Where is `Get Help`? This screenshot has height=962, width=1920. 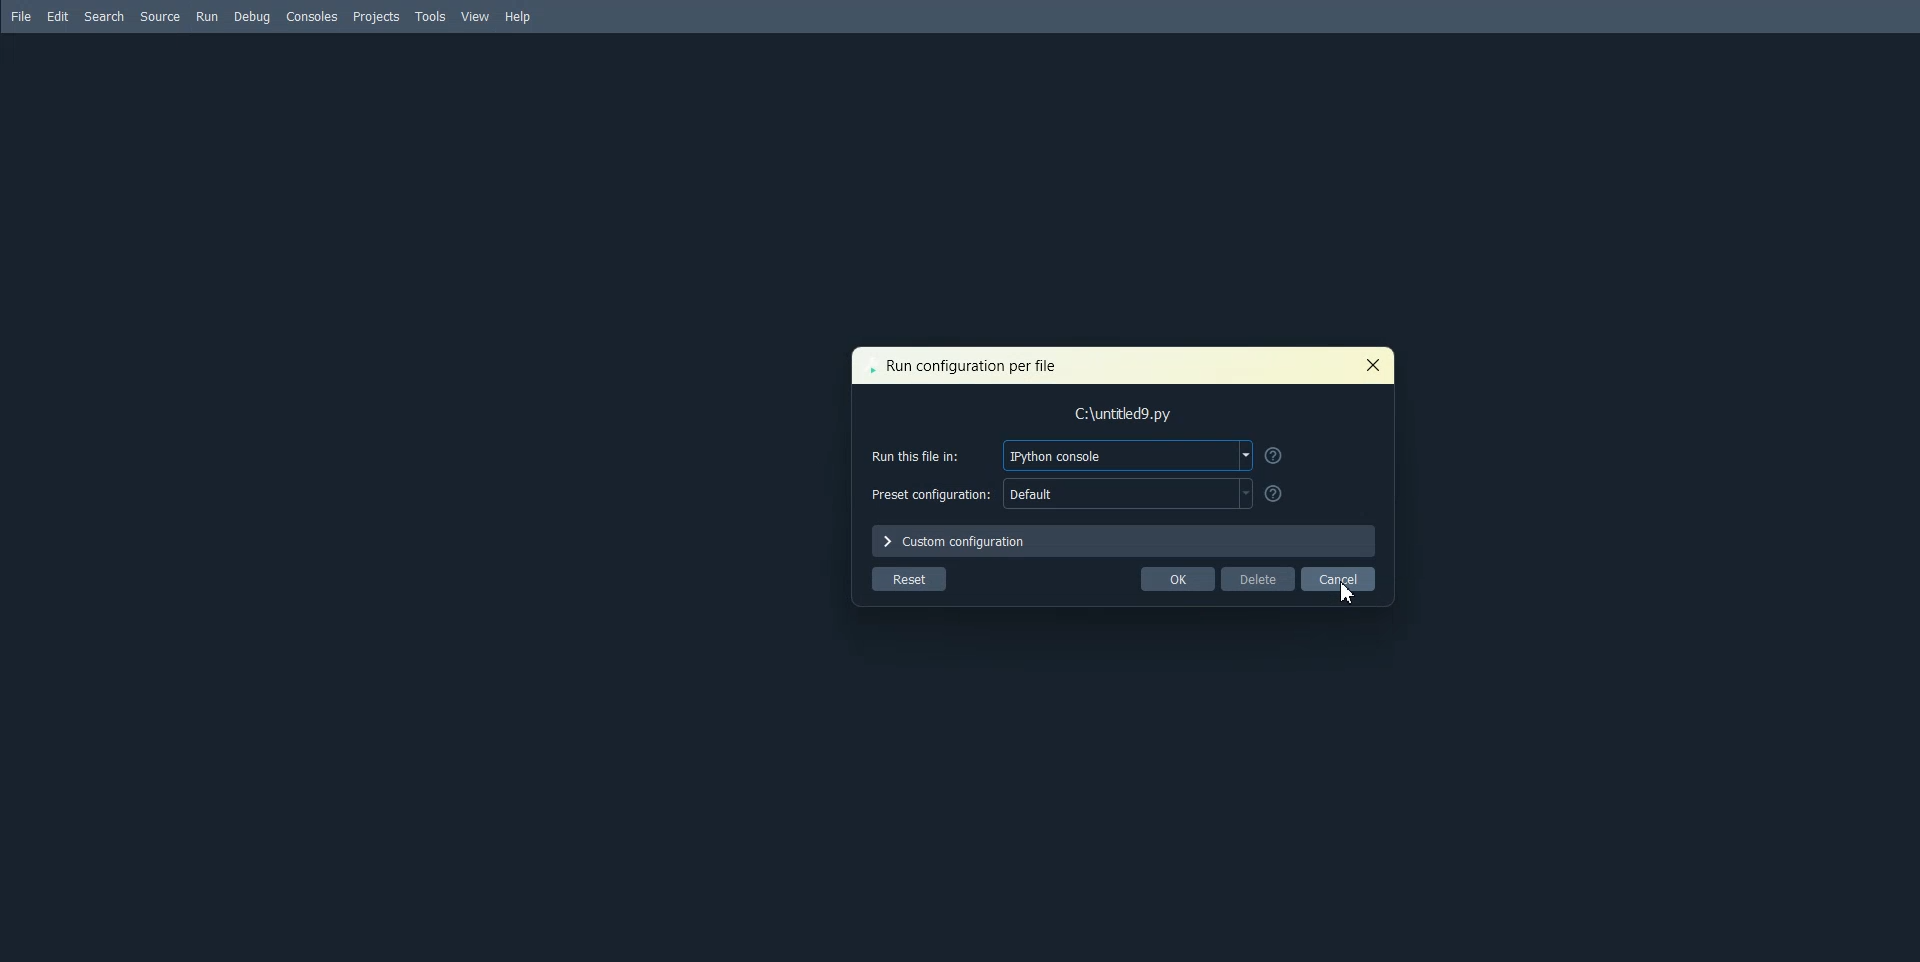 Get Help is located at coordinates (1275, 494).